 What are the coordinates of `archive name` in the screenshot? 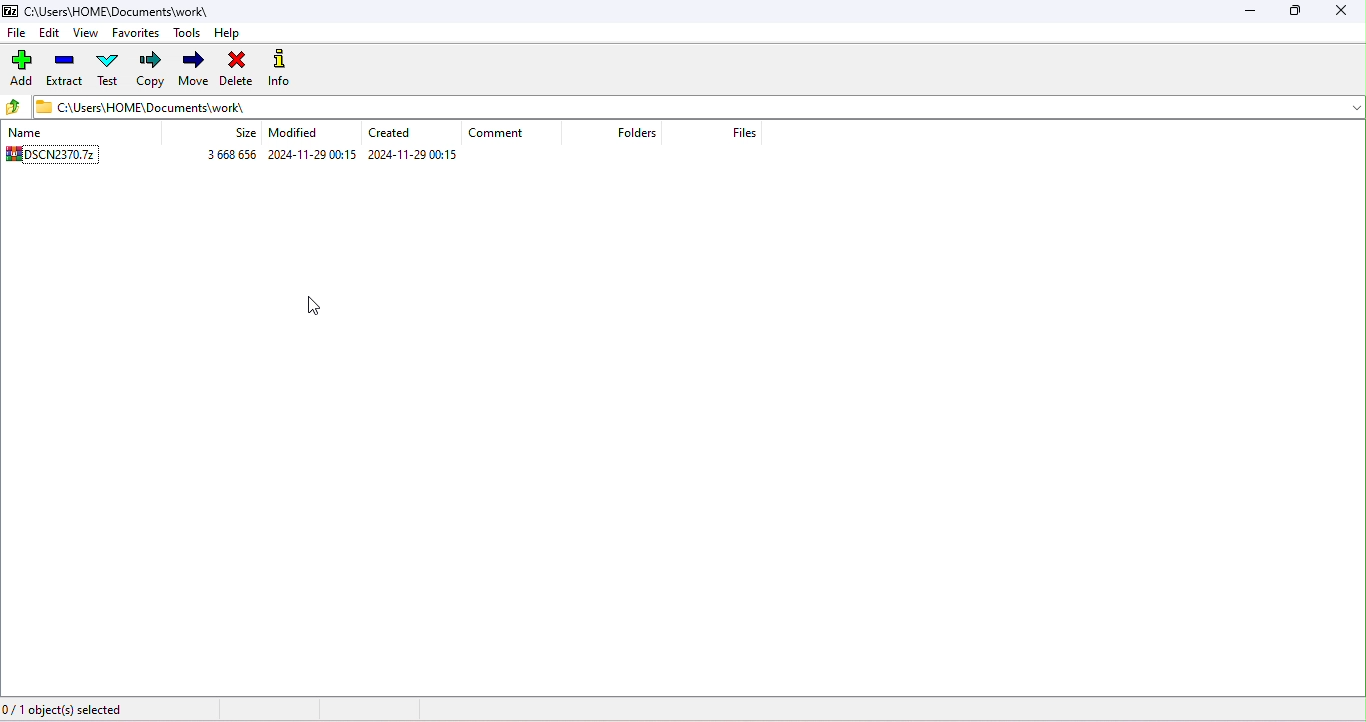 It's located at (67, 157).